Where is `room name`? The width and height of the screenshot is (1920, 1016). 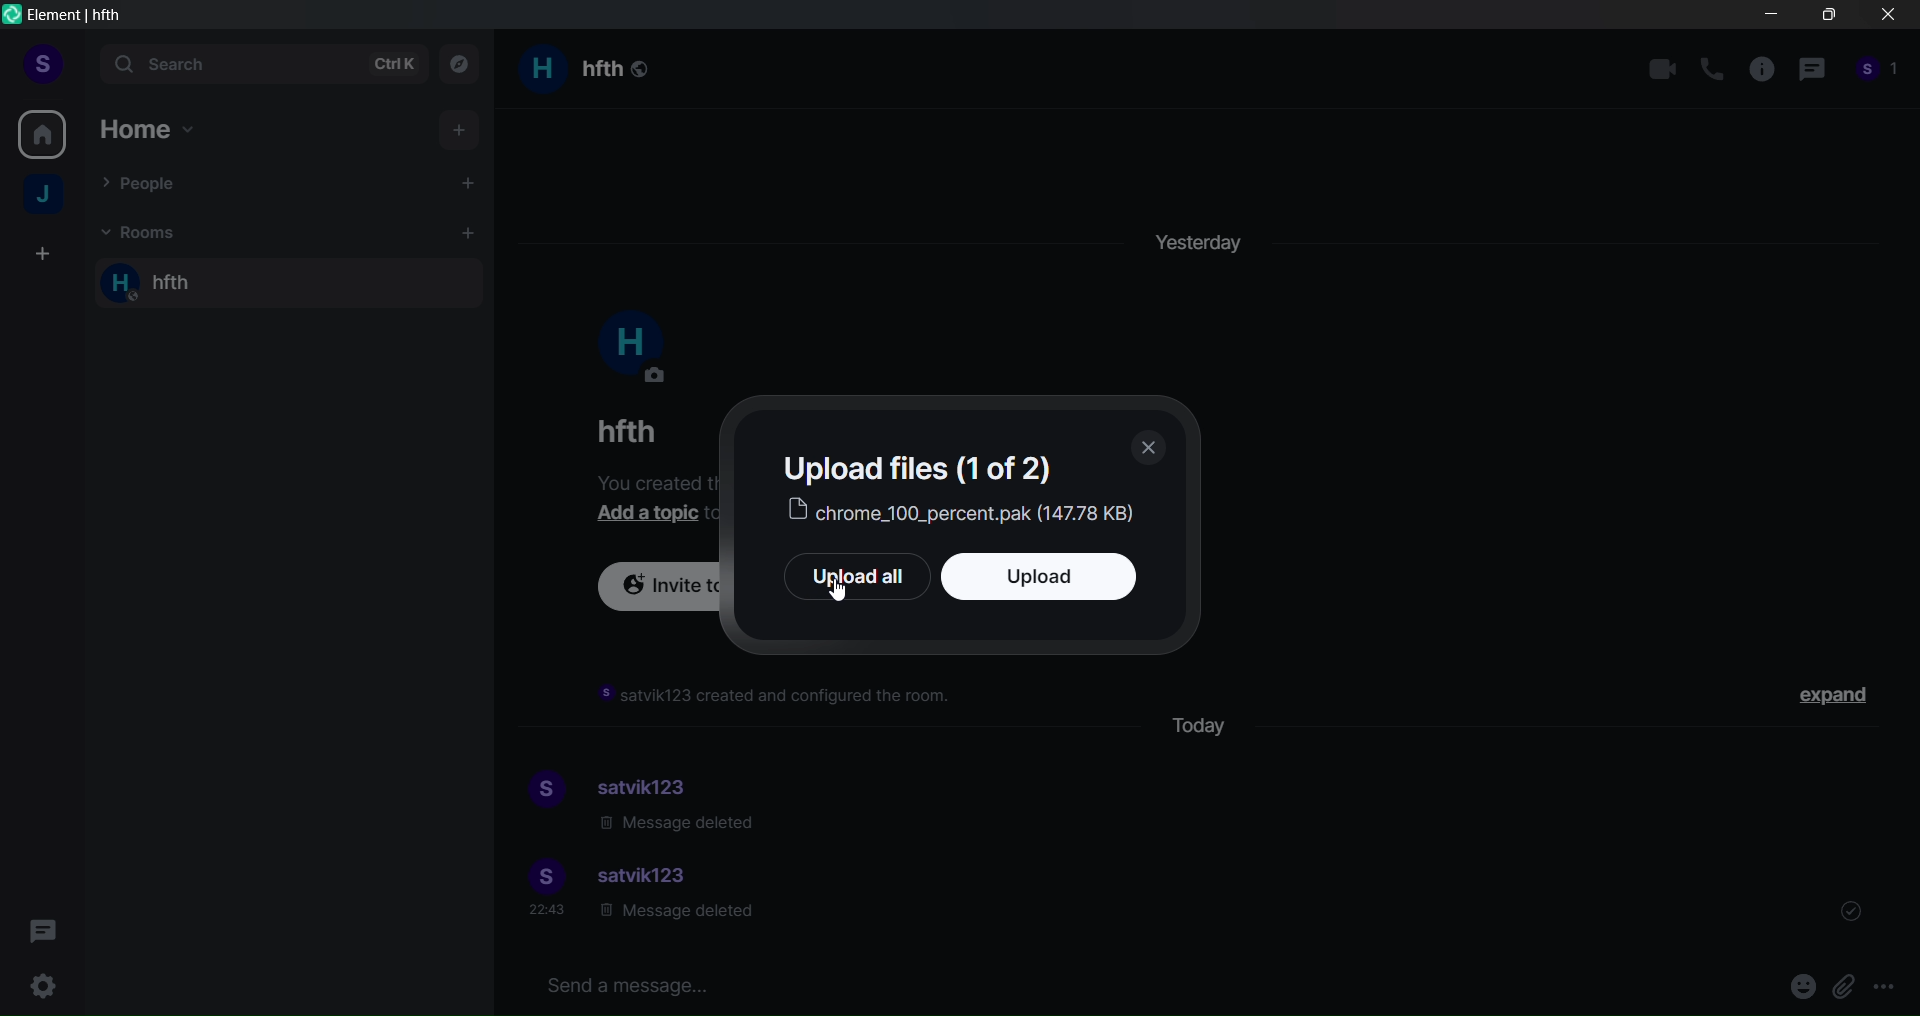
room name is located at coordinates (180, 285).